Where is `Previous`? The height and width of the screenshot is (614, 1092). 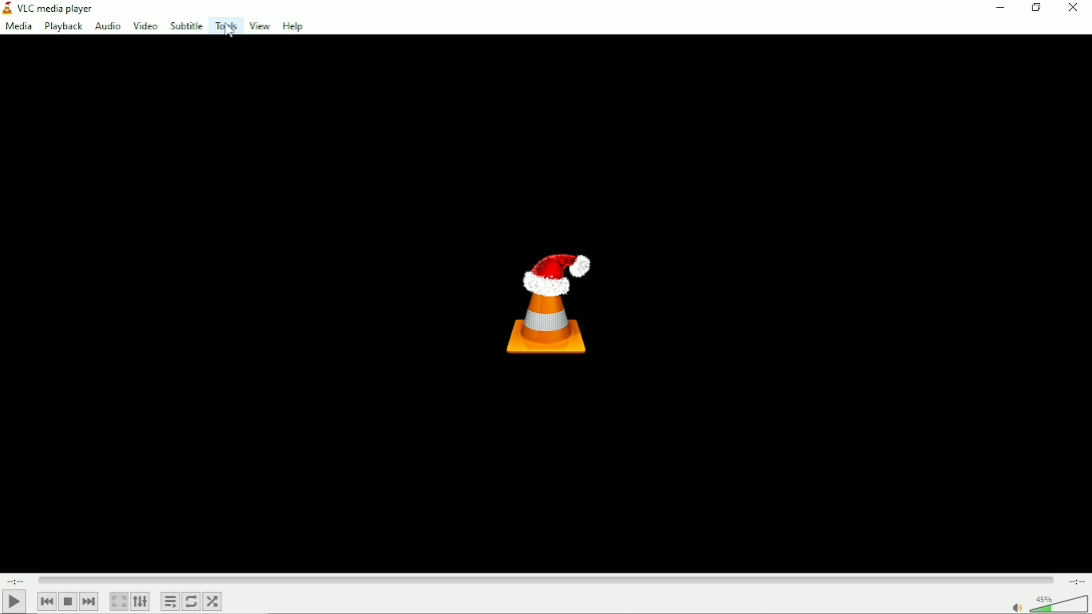
Previous is located at coordinates (48, 600).